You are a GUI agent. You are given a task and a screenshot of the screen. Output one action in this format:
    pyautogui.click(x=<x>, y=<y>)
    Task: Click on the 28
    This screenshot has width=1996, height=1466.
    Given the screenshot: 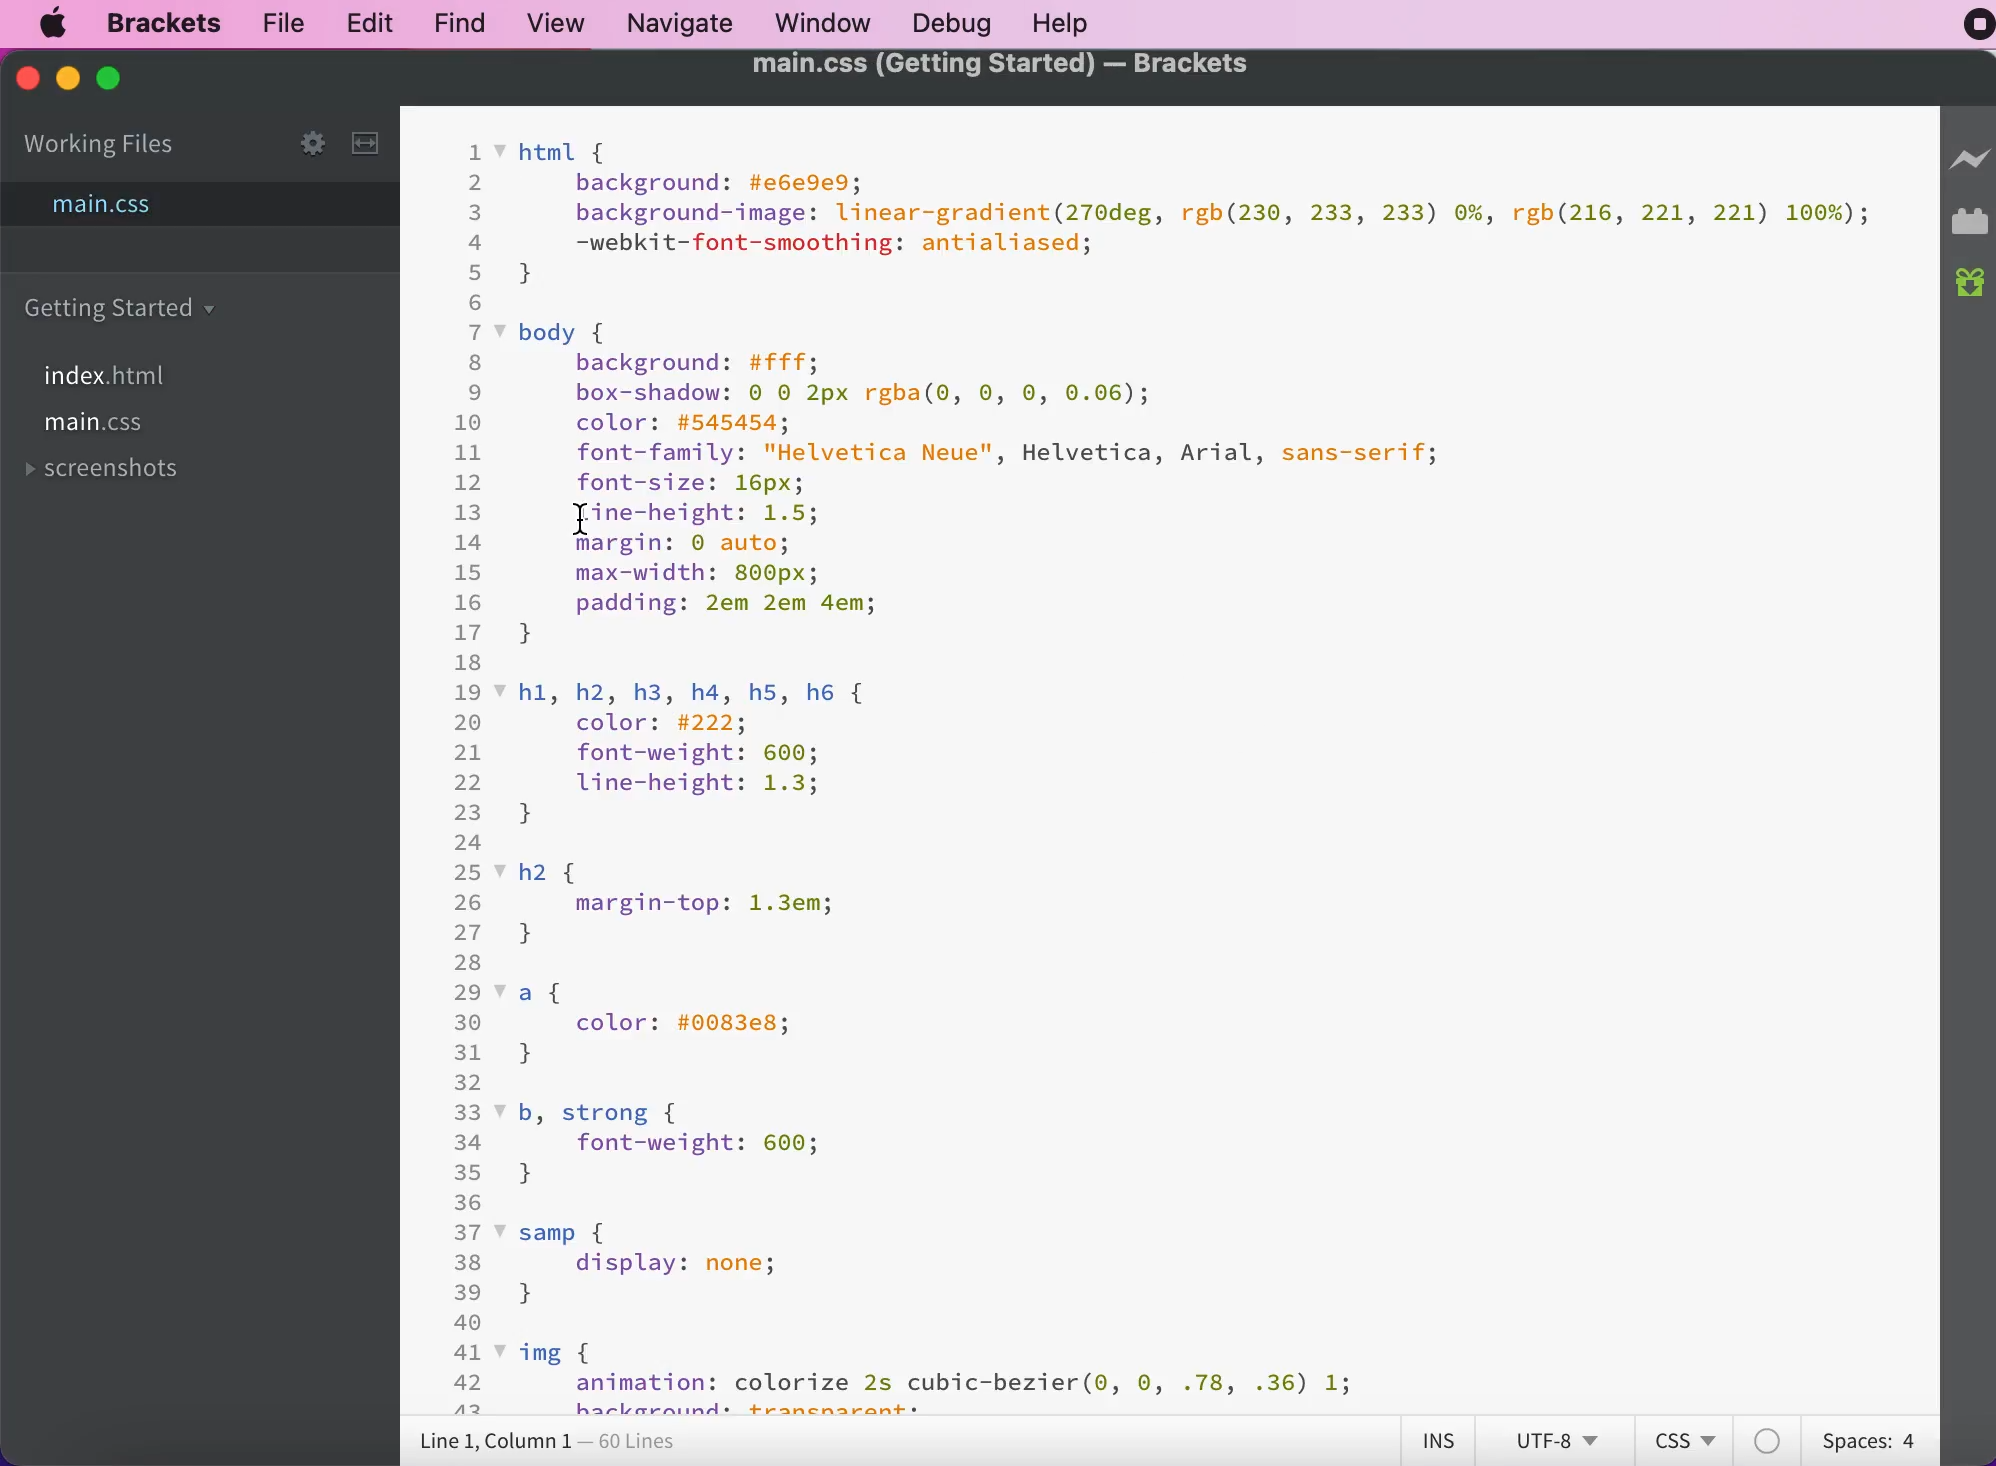 What is the action you would take?
    pyautogui.click(x=468, y=962)
    